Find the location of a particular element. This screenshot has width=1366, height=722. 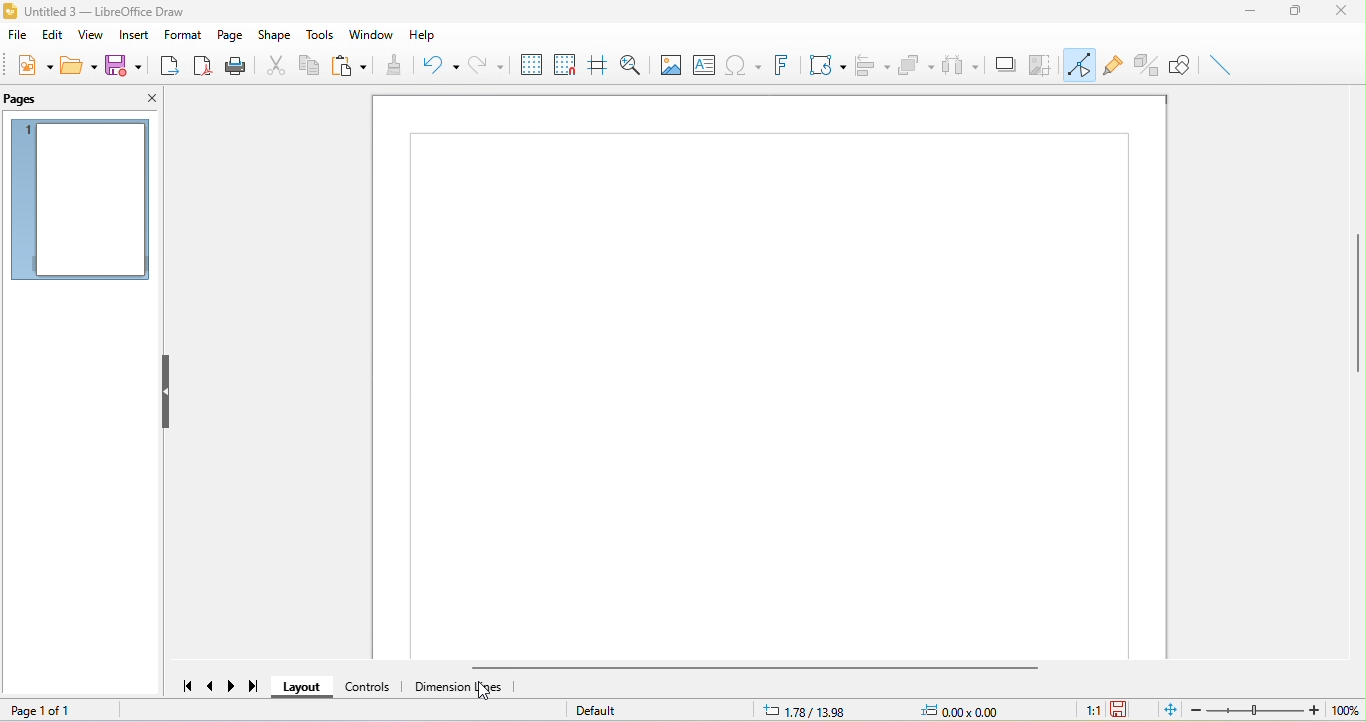

first page is located at coordinates (183, 686).